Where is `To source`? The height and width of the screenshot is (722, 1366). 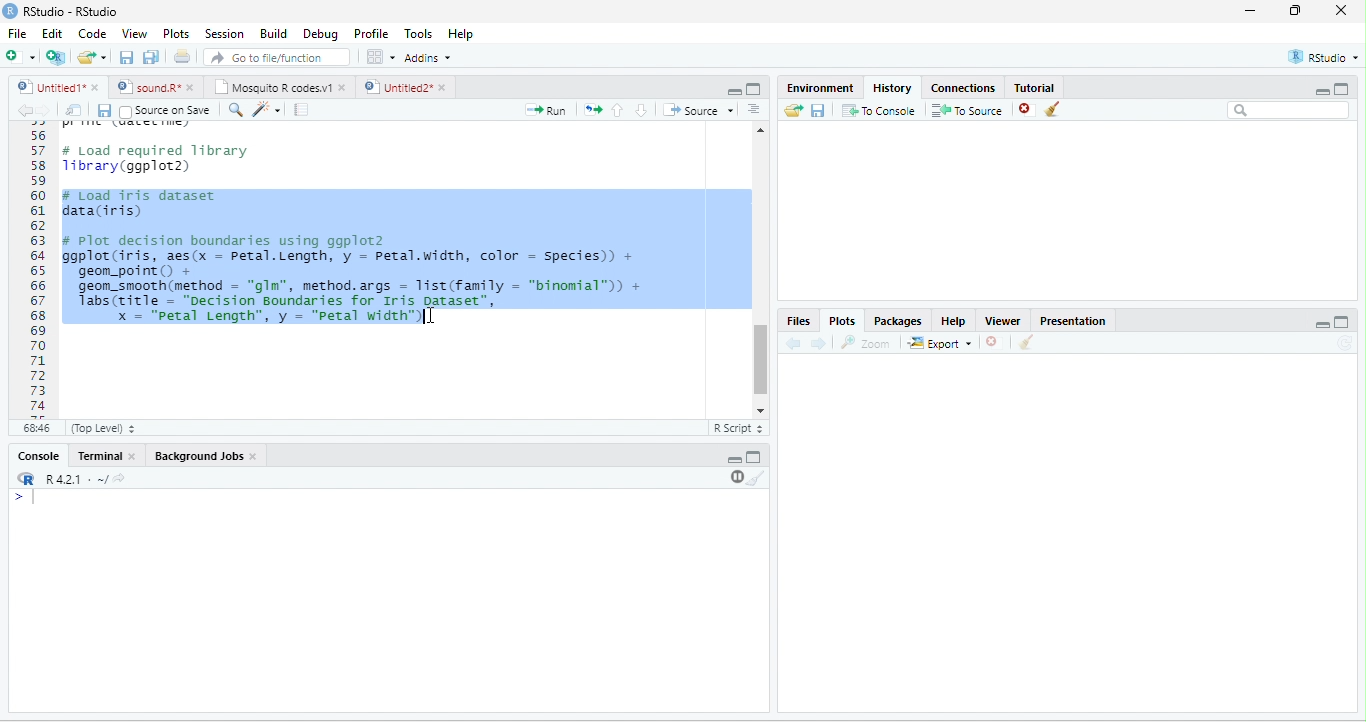
To source is located at coordinates (965, 111).